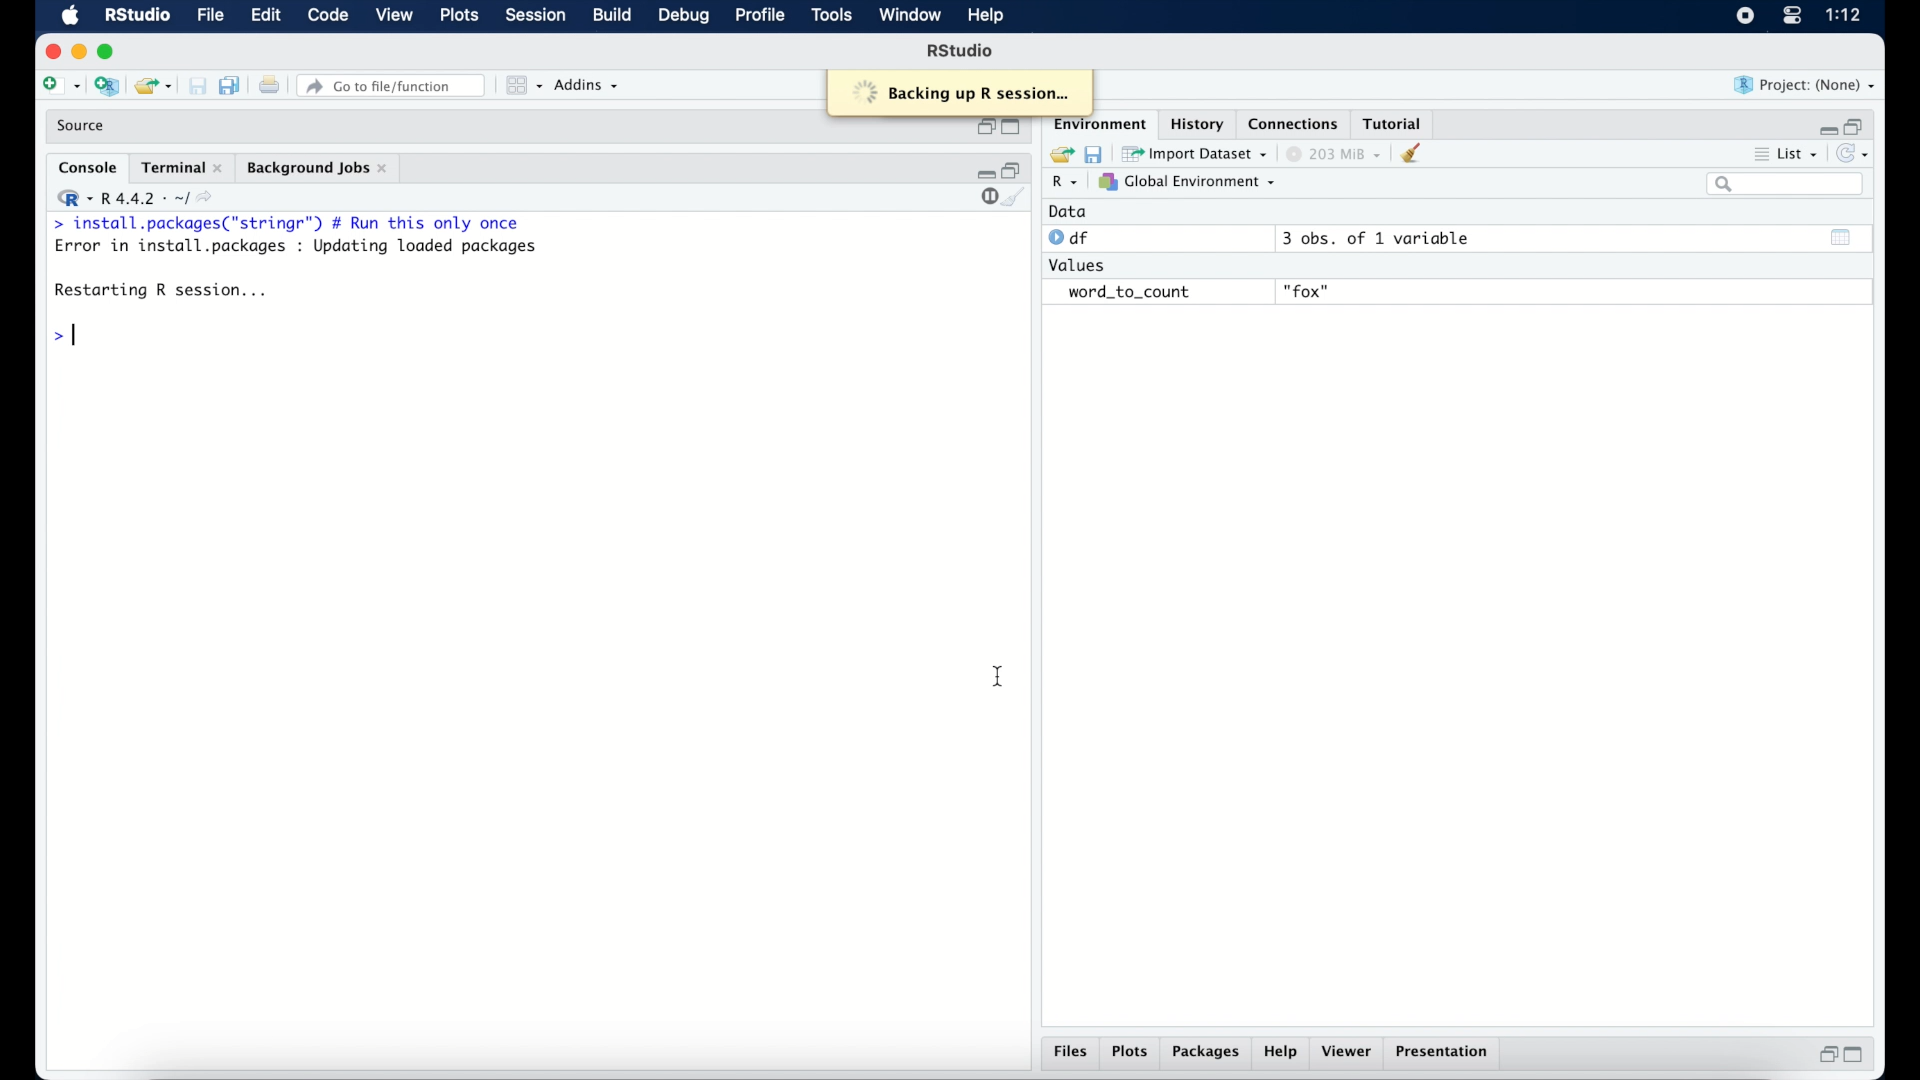  Describe the element at coordinates (1842, 237) in the screenshot. I see `show output window` at that location.